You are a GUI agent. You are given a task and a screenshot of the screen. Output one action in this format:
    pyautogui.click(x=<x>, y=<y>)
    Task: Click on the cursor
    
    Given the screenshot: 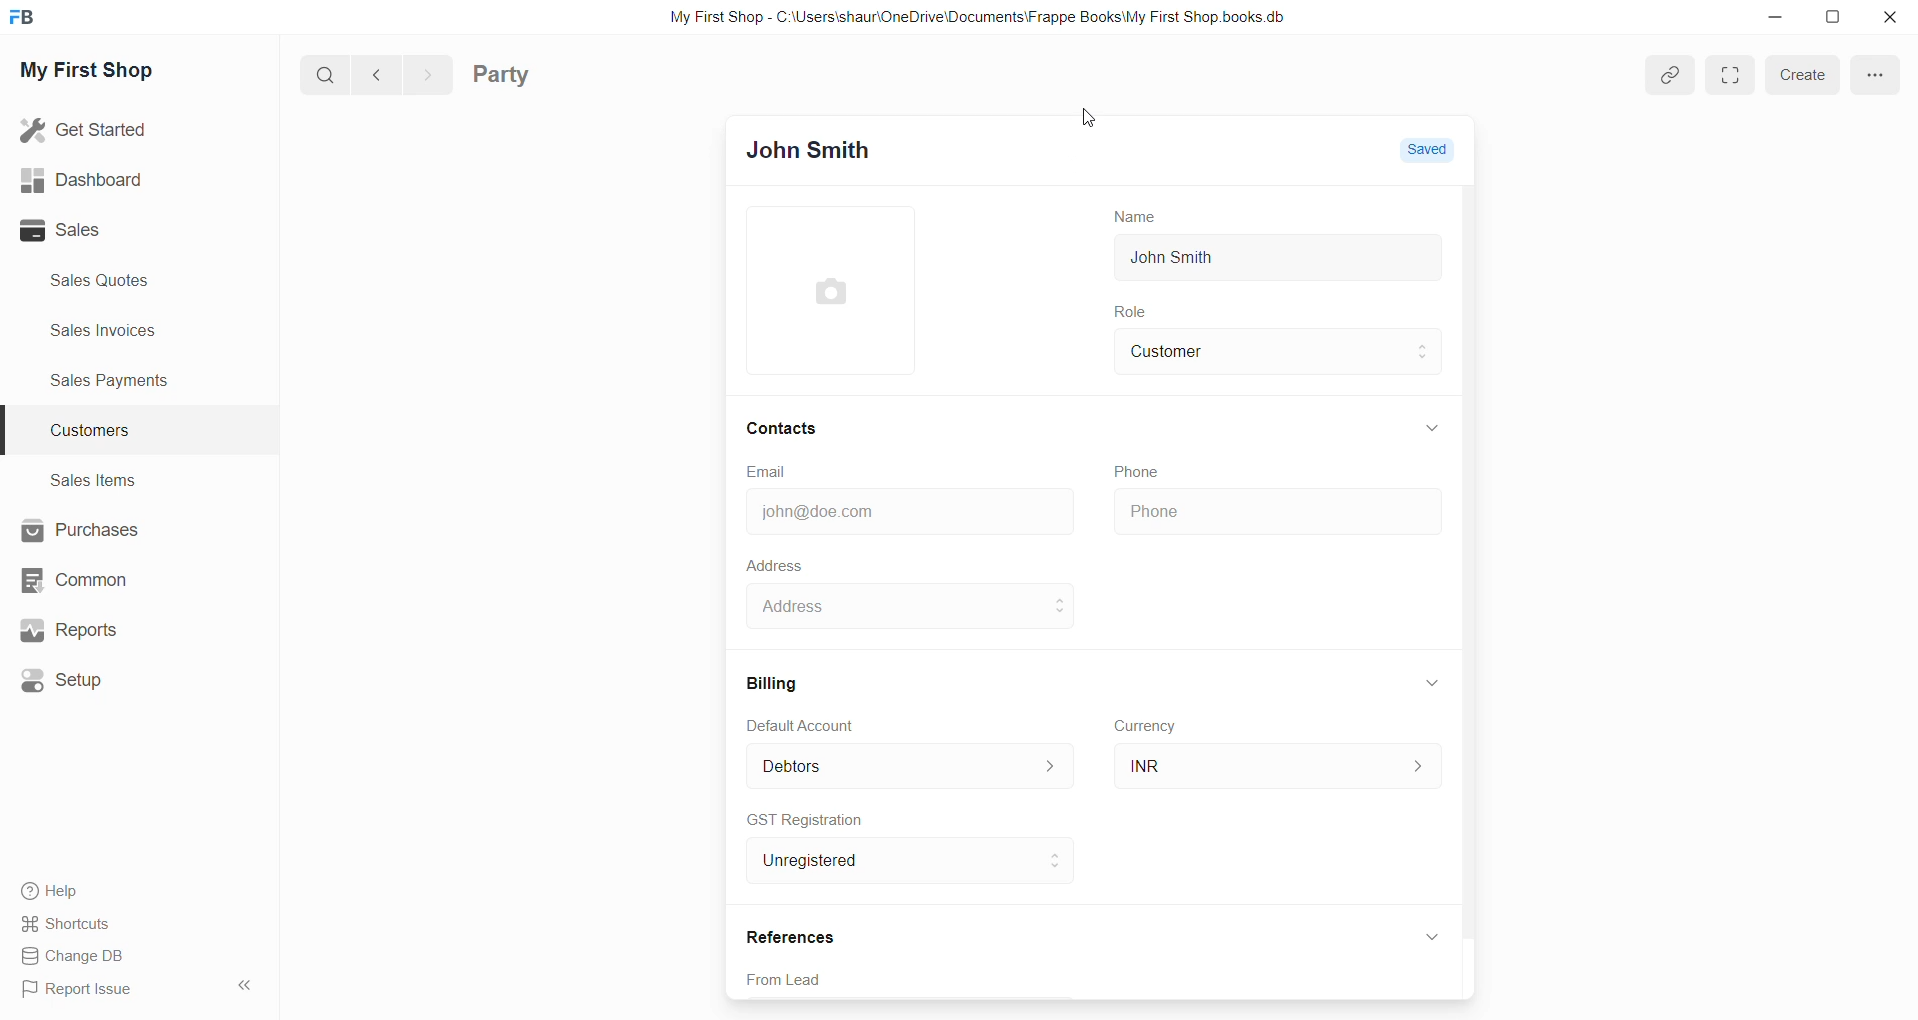 What is the action you would take?
    pyautogui.click(x=1073, y=702)
    